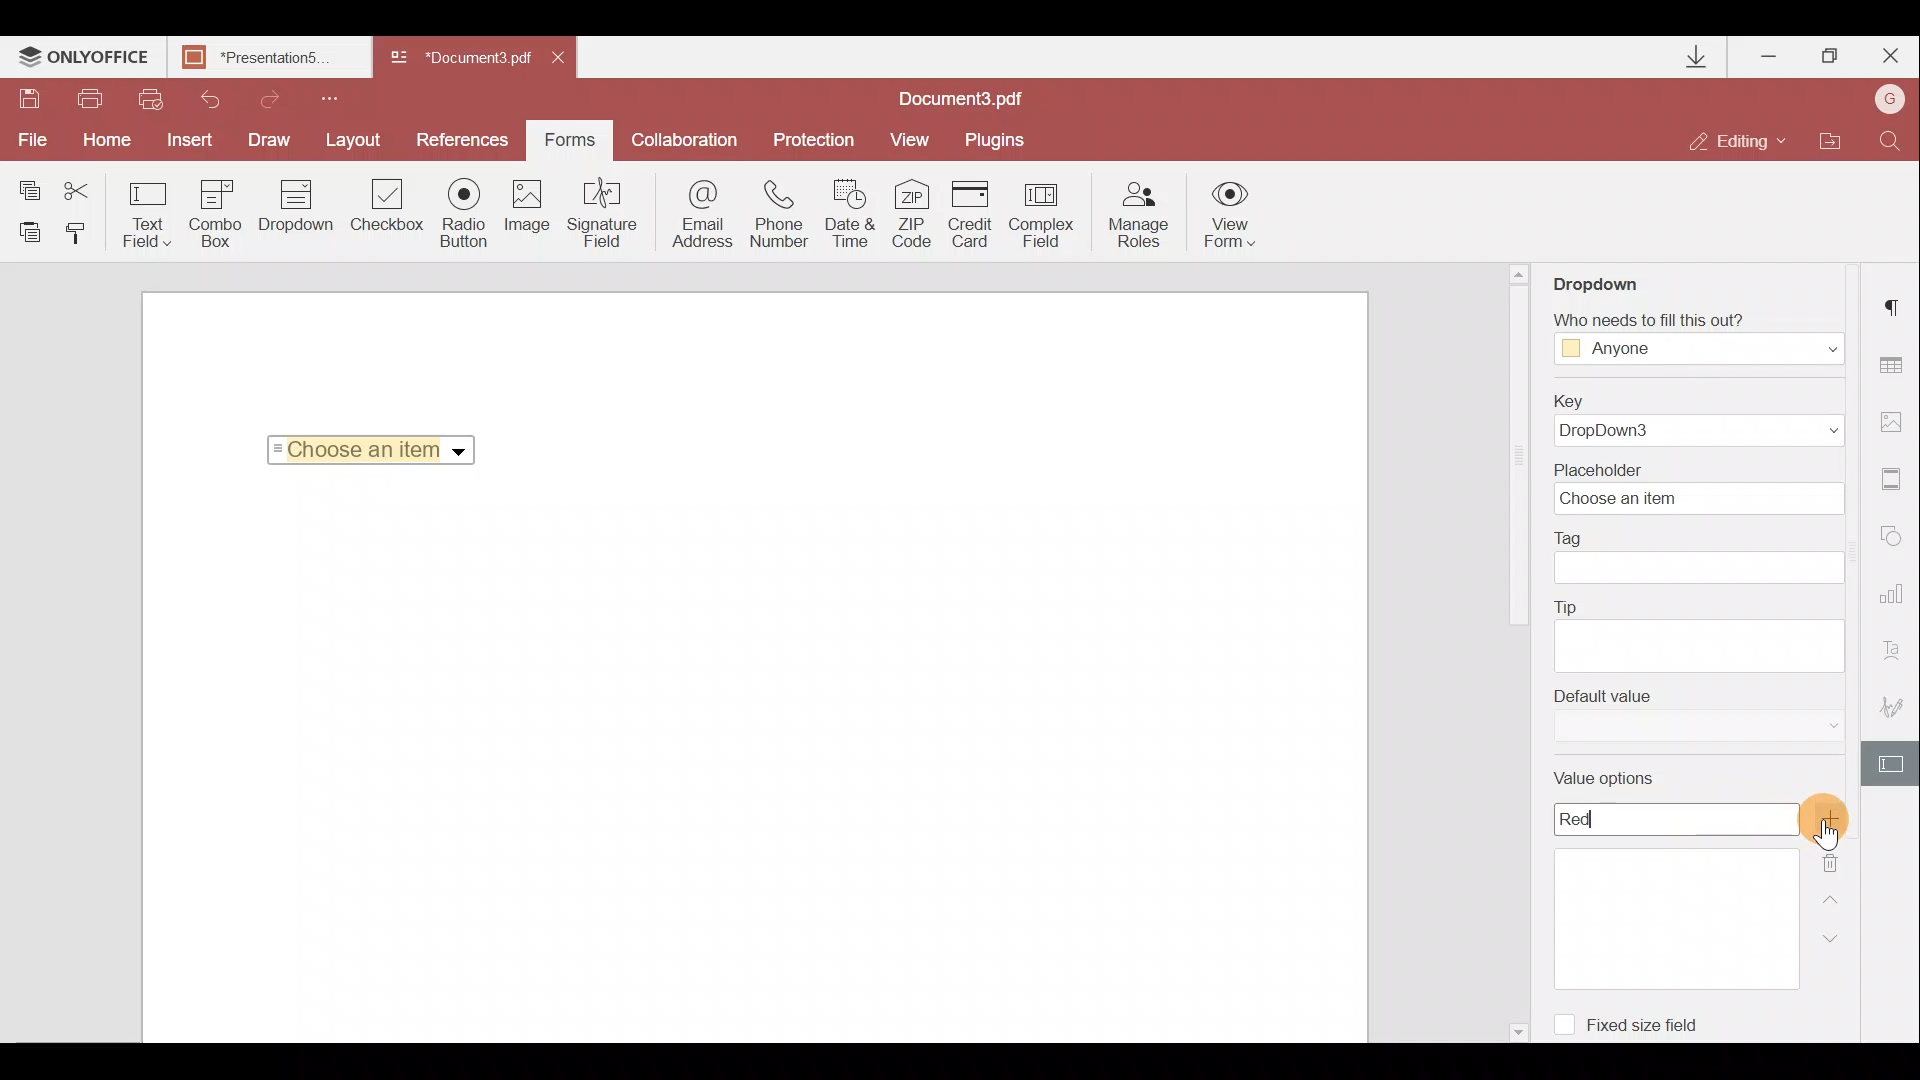 Image resolution: width=1920 pixels, height=1080 pixels. Describe the element at coordinates (569, 62) in the screenshot. I see `Close` at that location.